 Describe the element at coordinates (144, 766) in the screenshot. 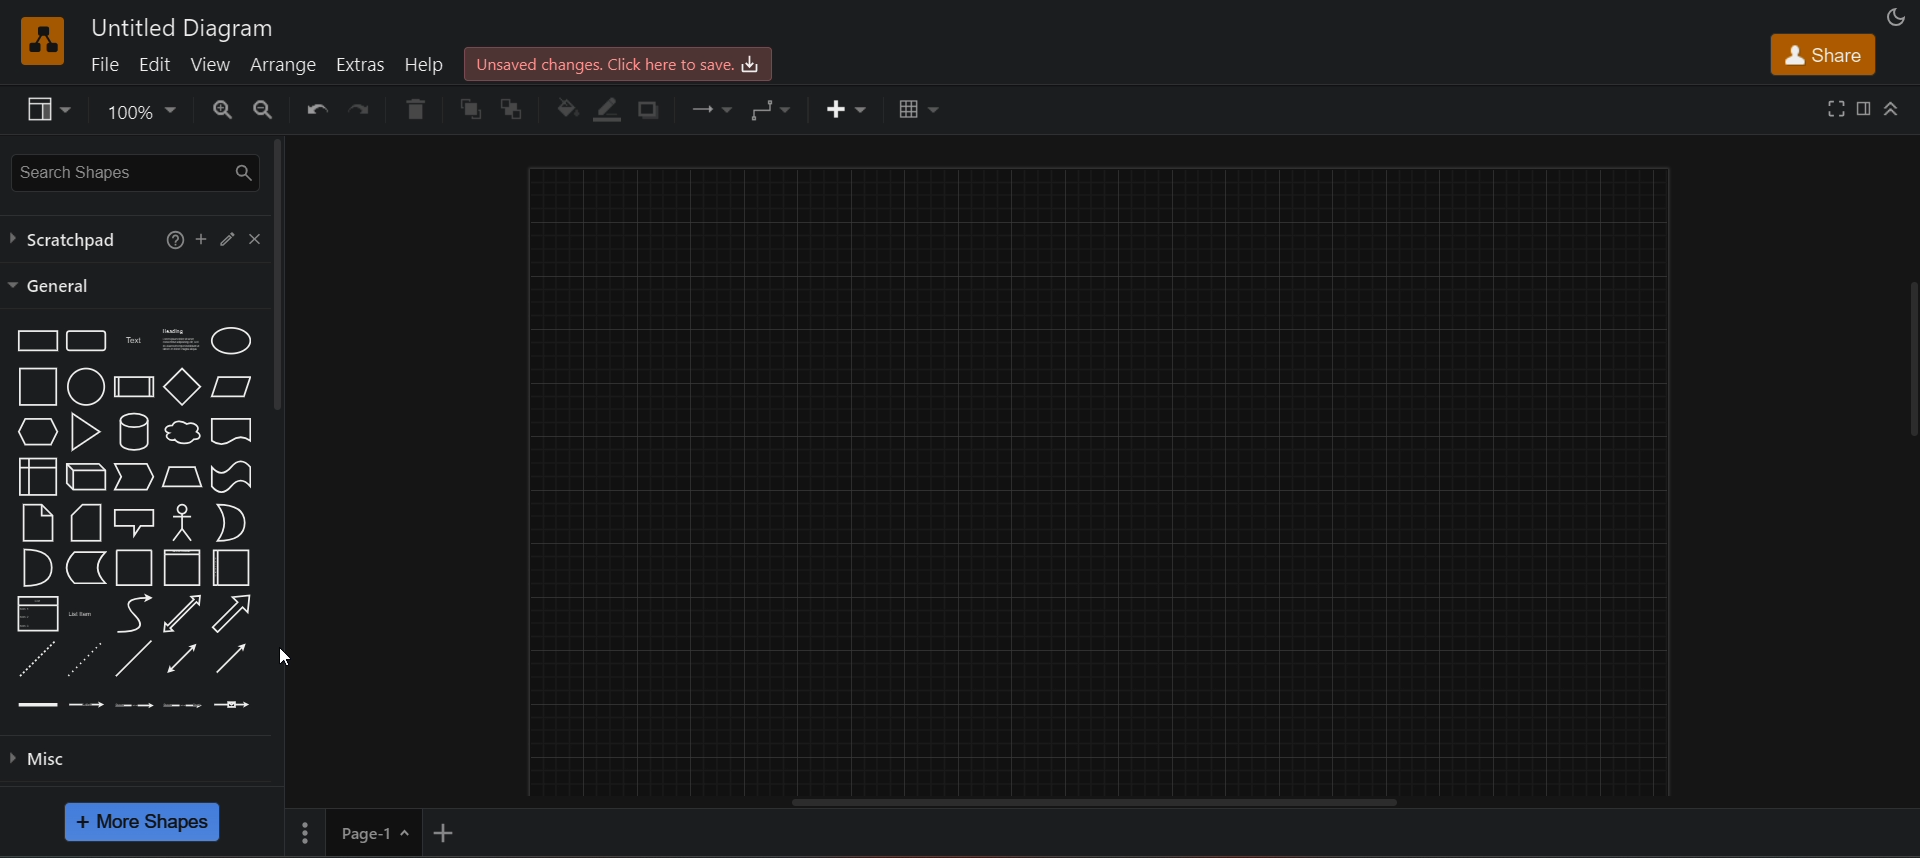

I see `misc` at that location.